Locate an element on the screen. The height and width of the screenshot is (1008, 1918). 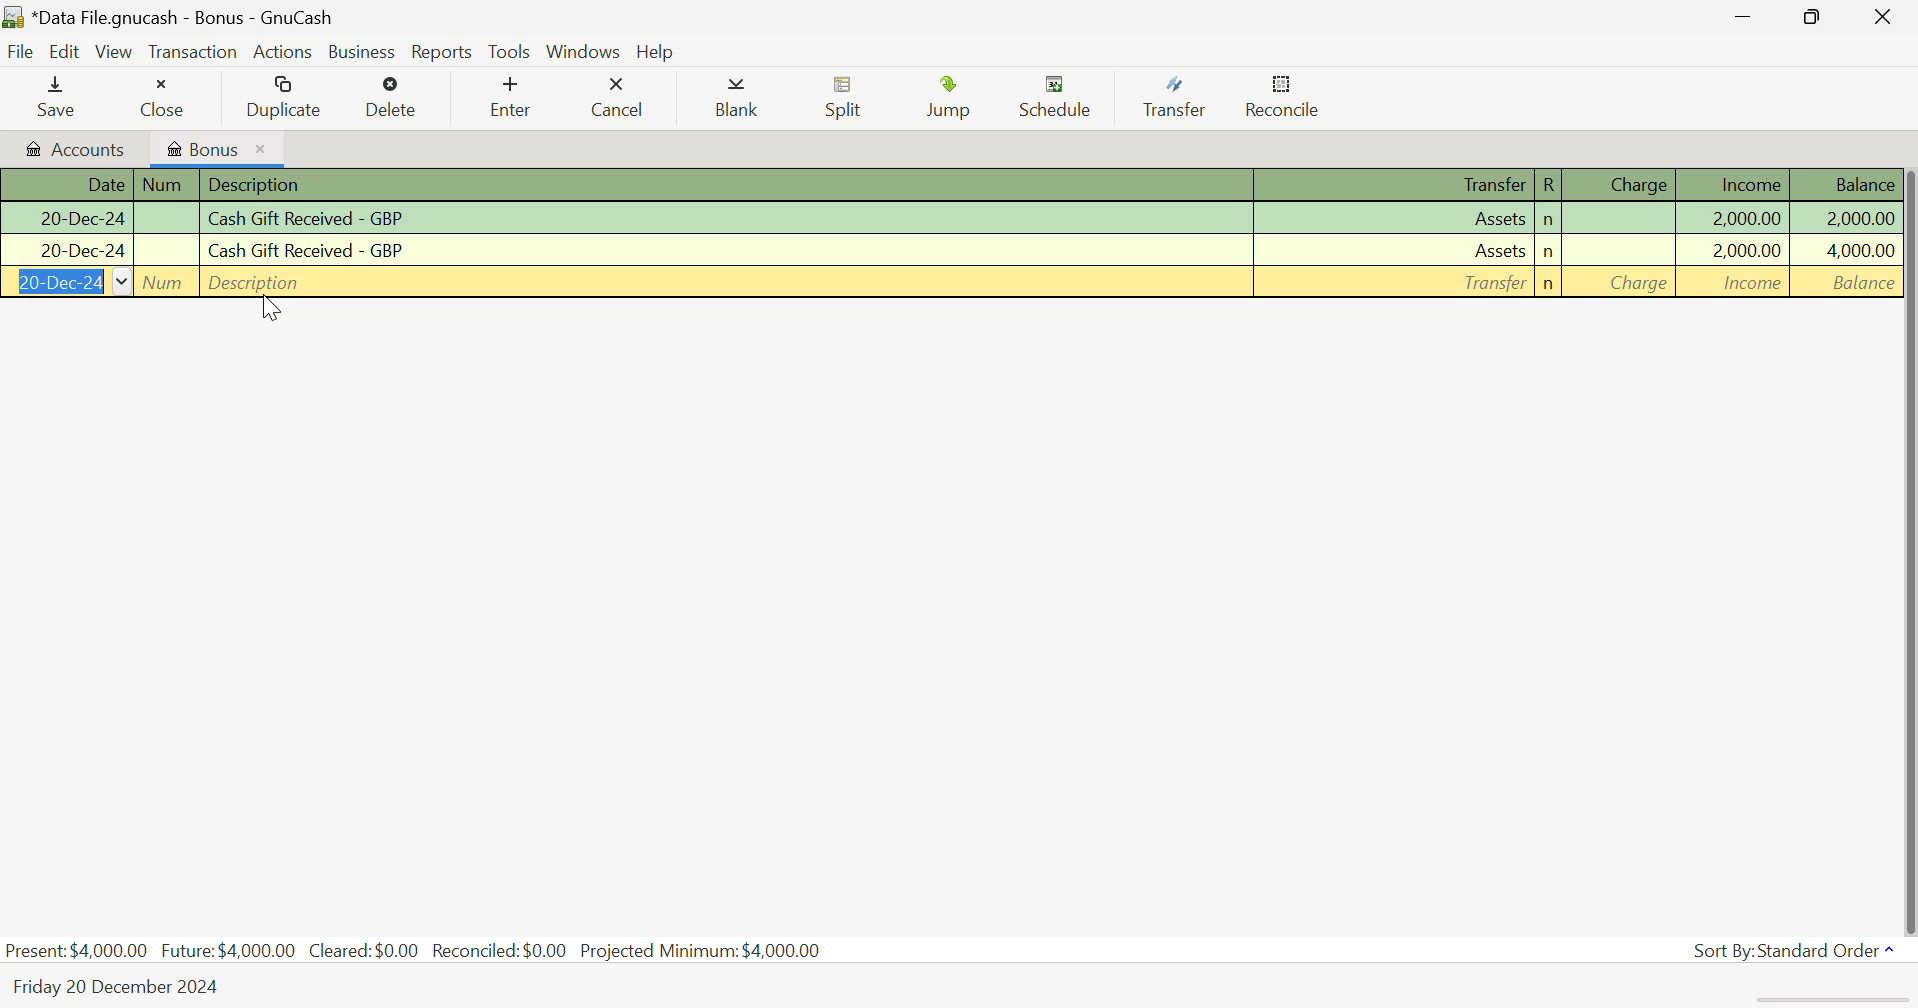
Reconcile is located at coordinates (1283, 97).